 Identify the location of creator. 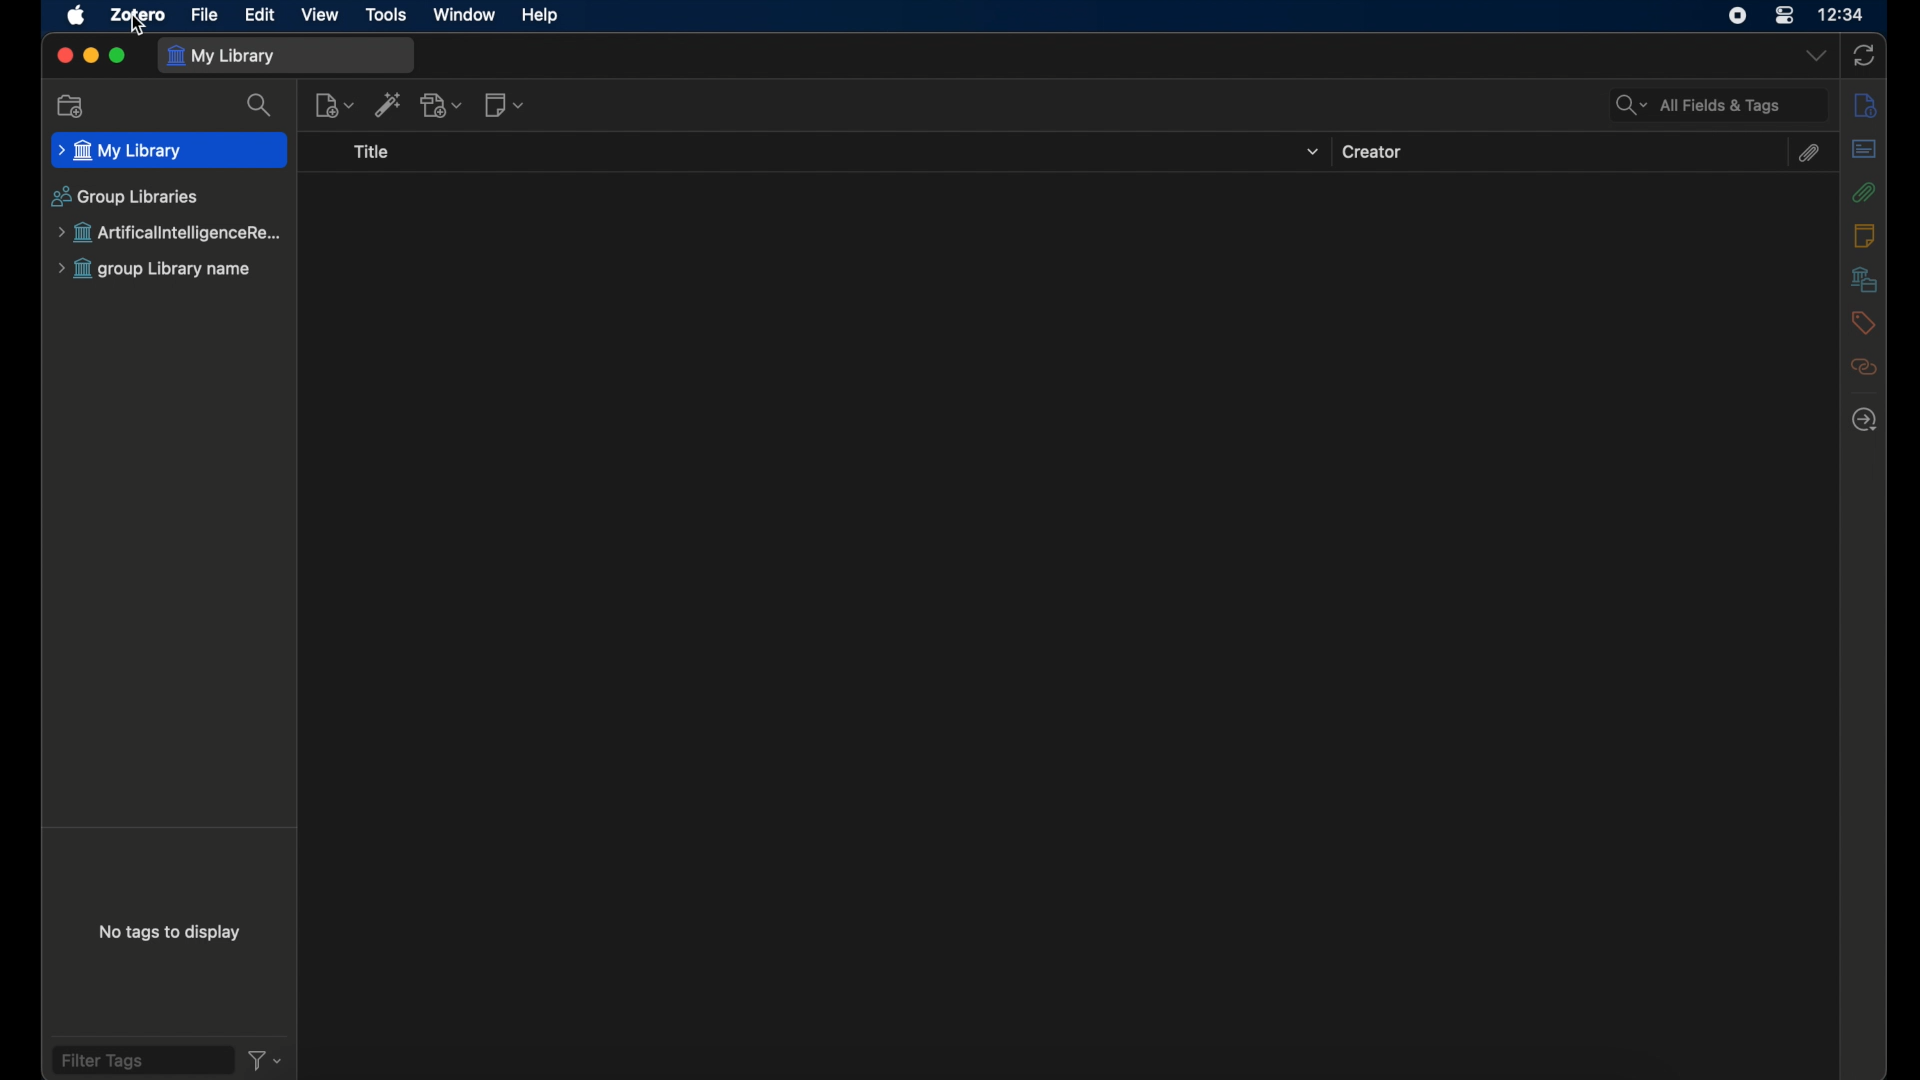
(1375, 152).